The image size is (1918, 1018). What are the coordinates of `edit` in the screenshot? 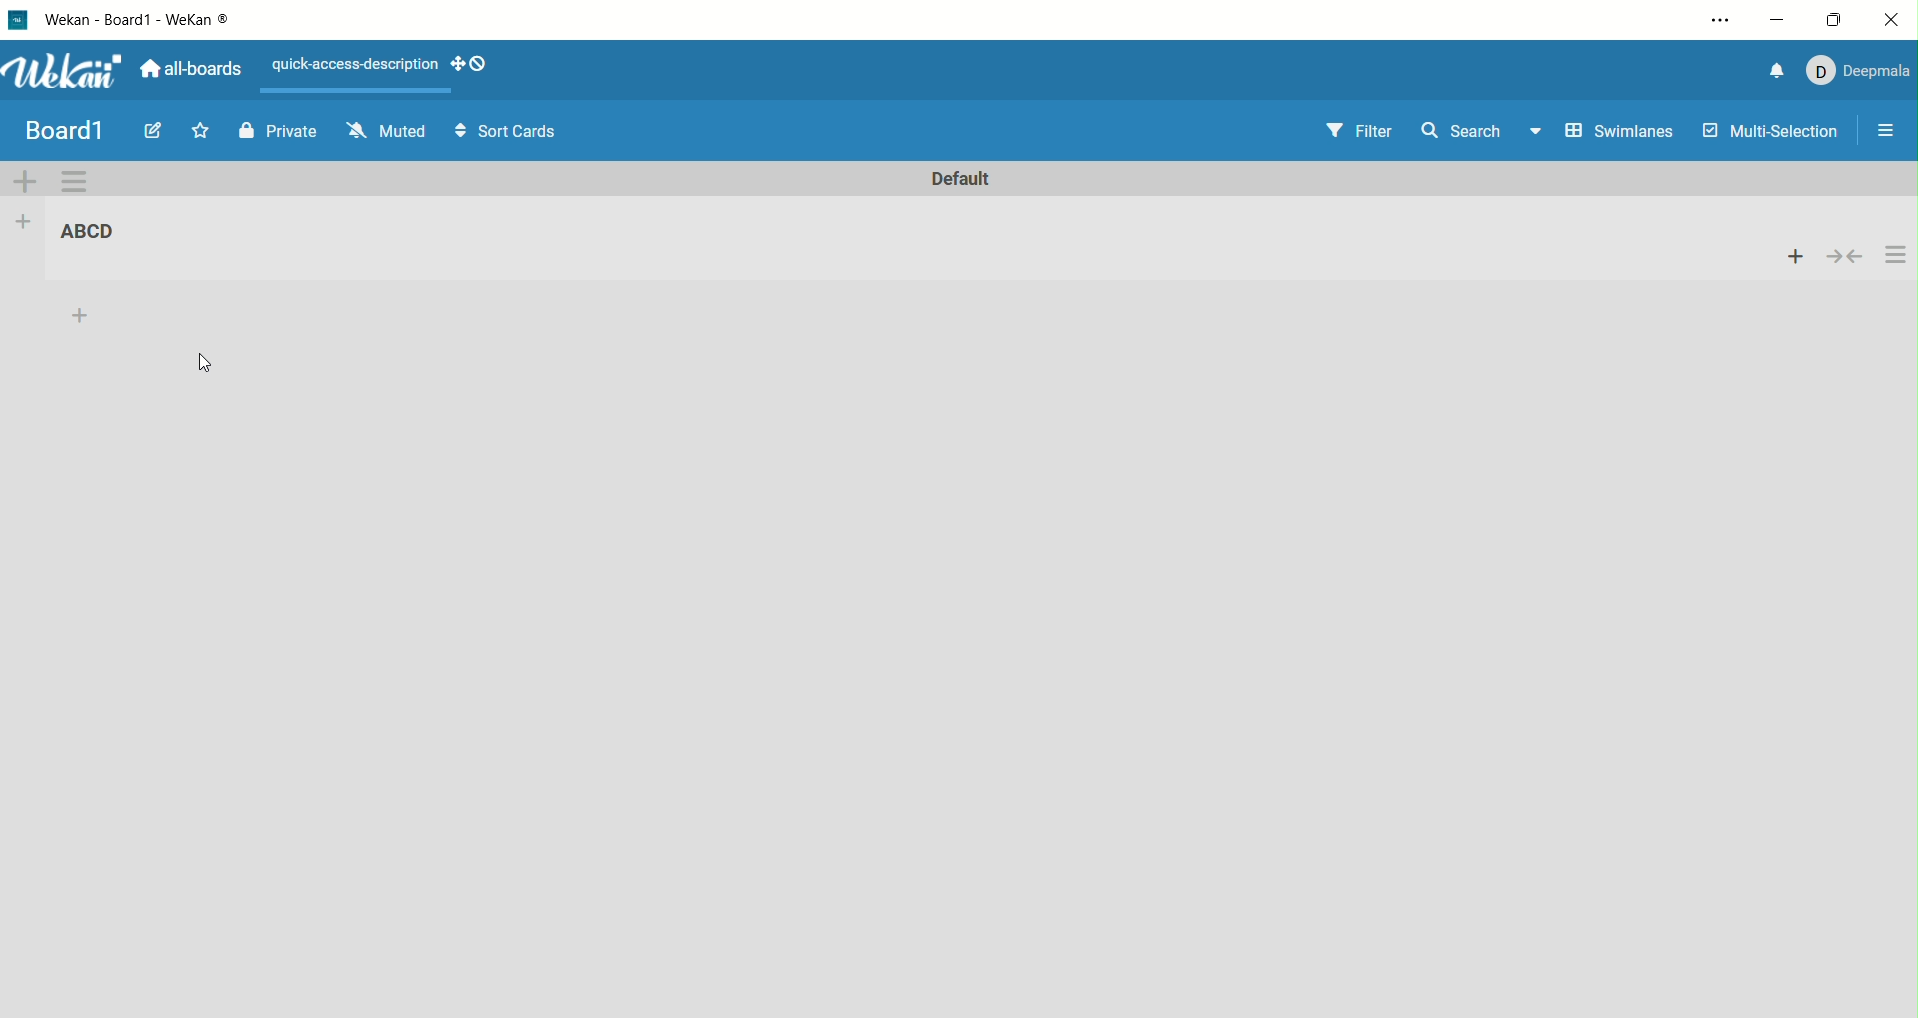 It's located at (149, 132).